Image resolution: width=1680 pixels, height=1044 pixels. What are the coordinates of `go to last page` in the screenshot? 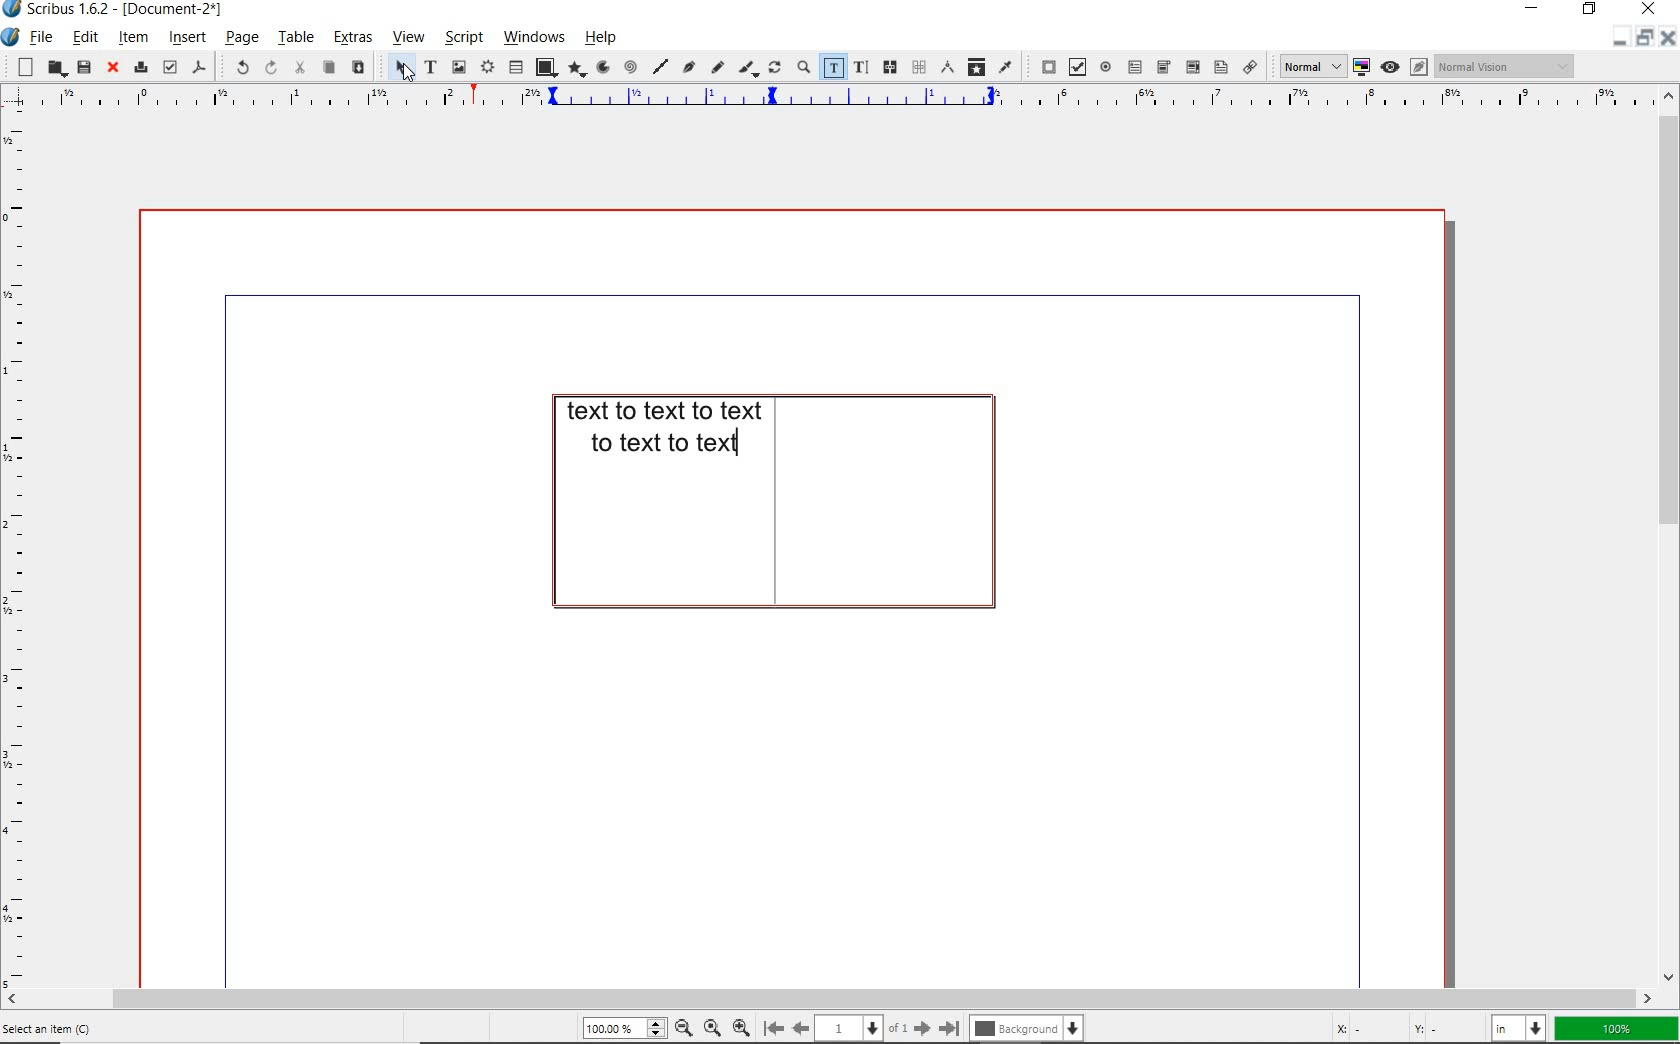 It's located at (950, 1025).